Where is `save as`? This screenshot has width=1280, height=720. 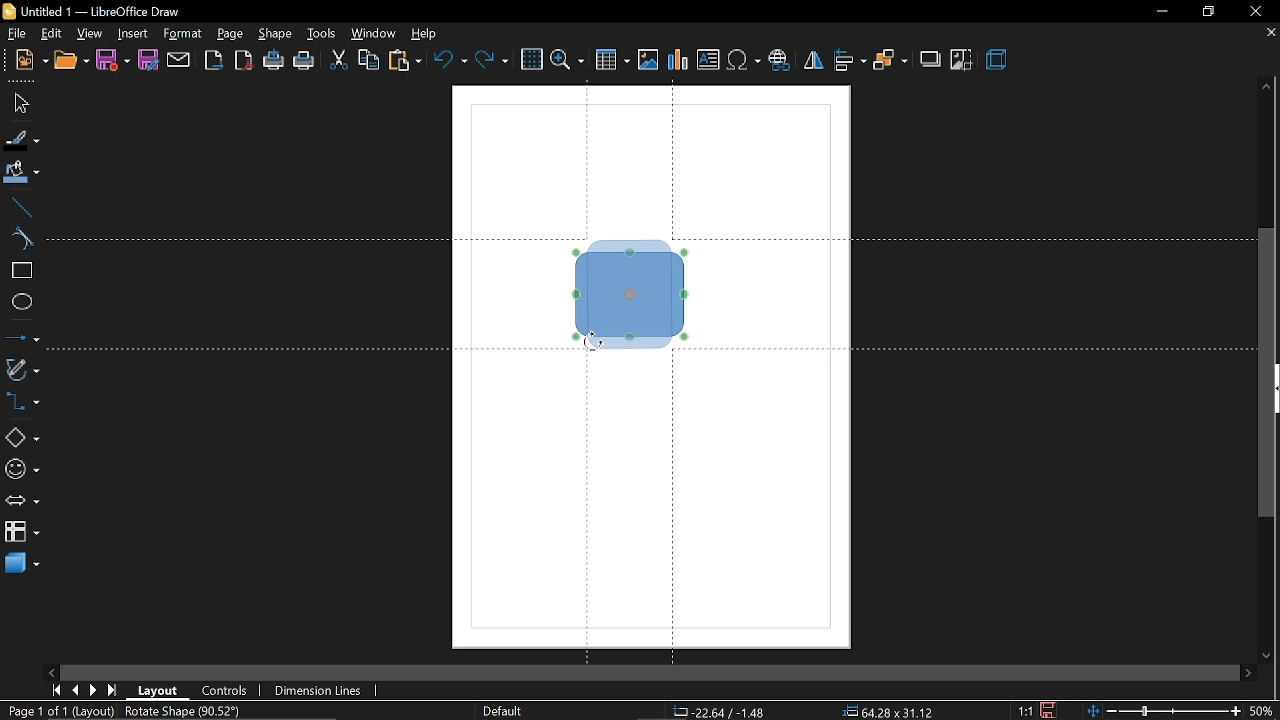 save as is located at coordinates (148, 61).